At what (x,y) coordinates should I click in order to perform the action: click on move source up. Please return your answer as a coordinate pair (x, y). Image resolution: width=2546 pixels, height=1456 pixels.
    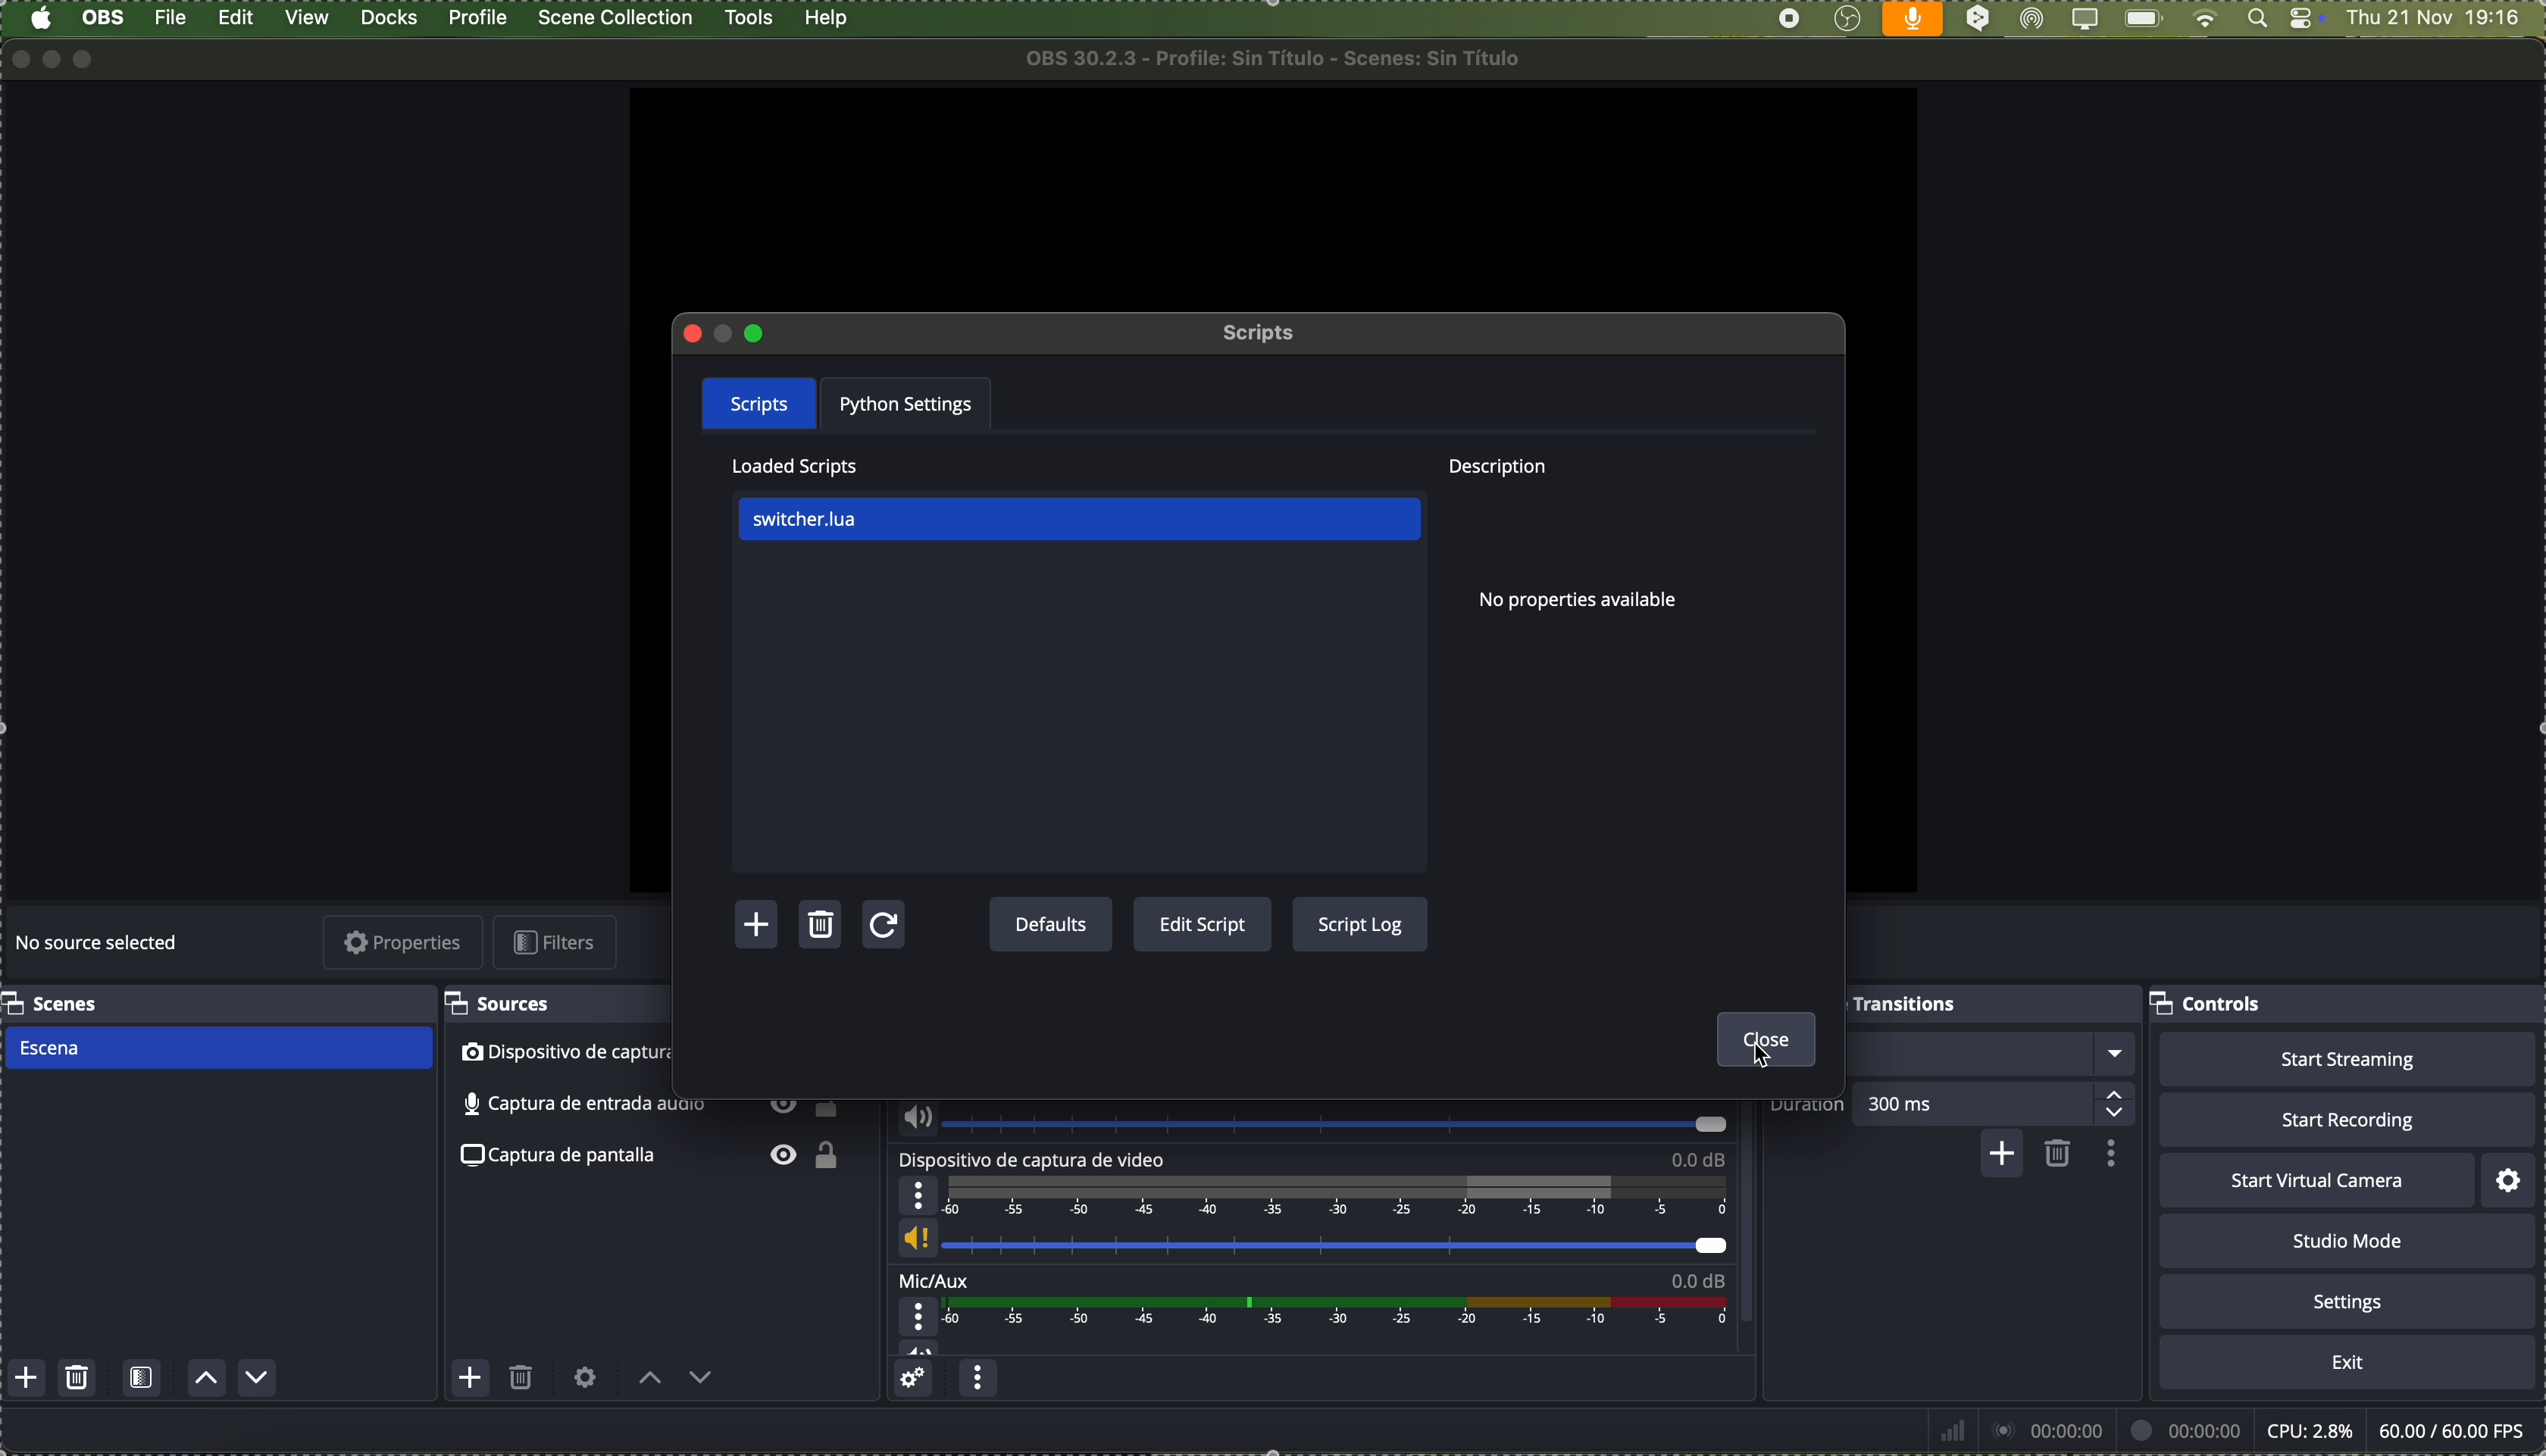
    Looking at the image, I should click on (650, 1379).